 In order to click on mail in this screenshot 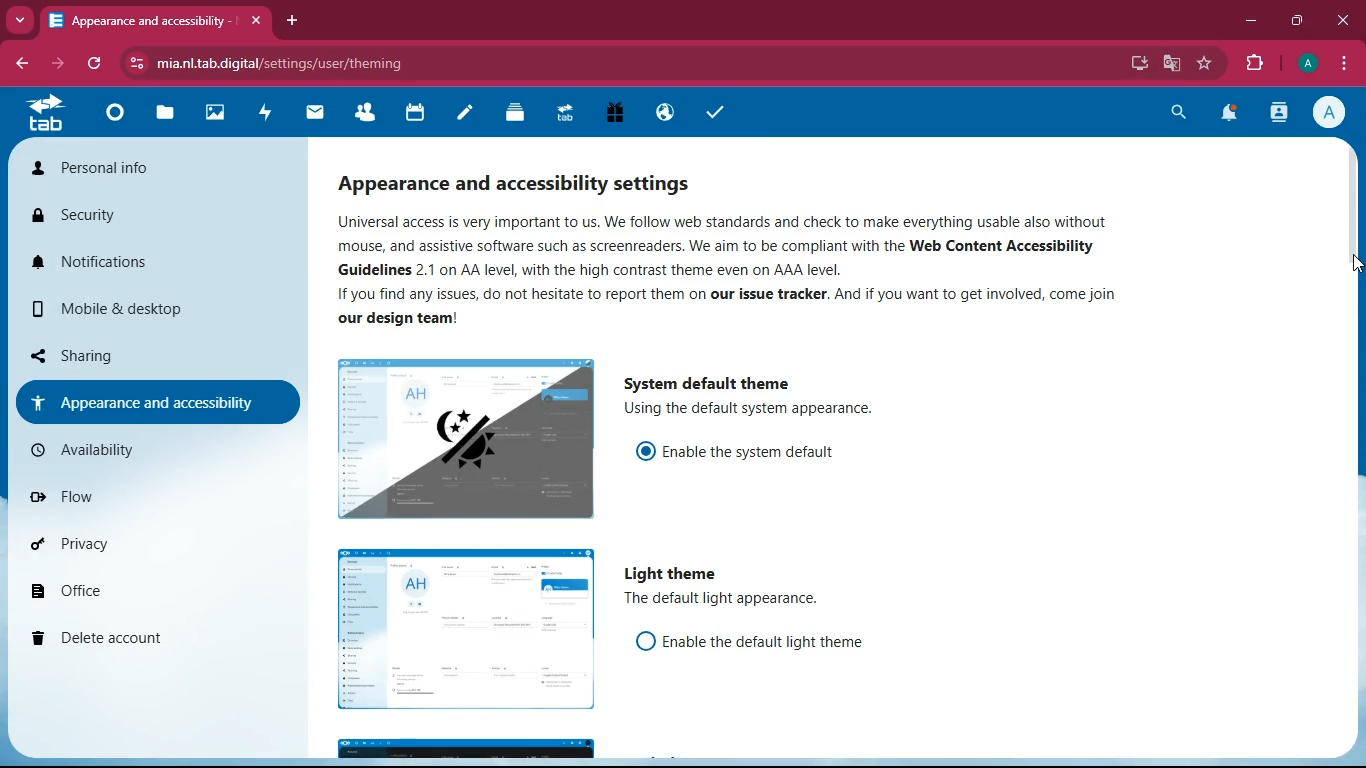, I will do `click(310, 113)`.